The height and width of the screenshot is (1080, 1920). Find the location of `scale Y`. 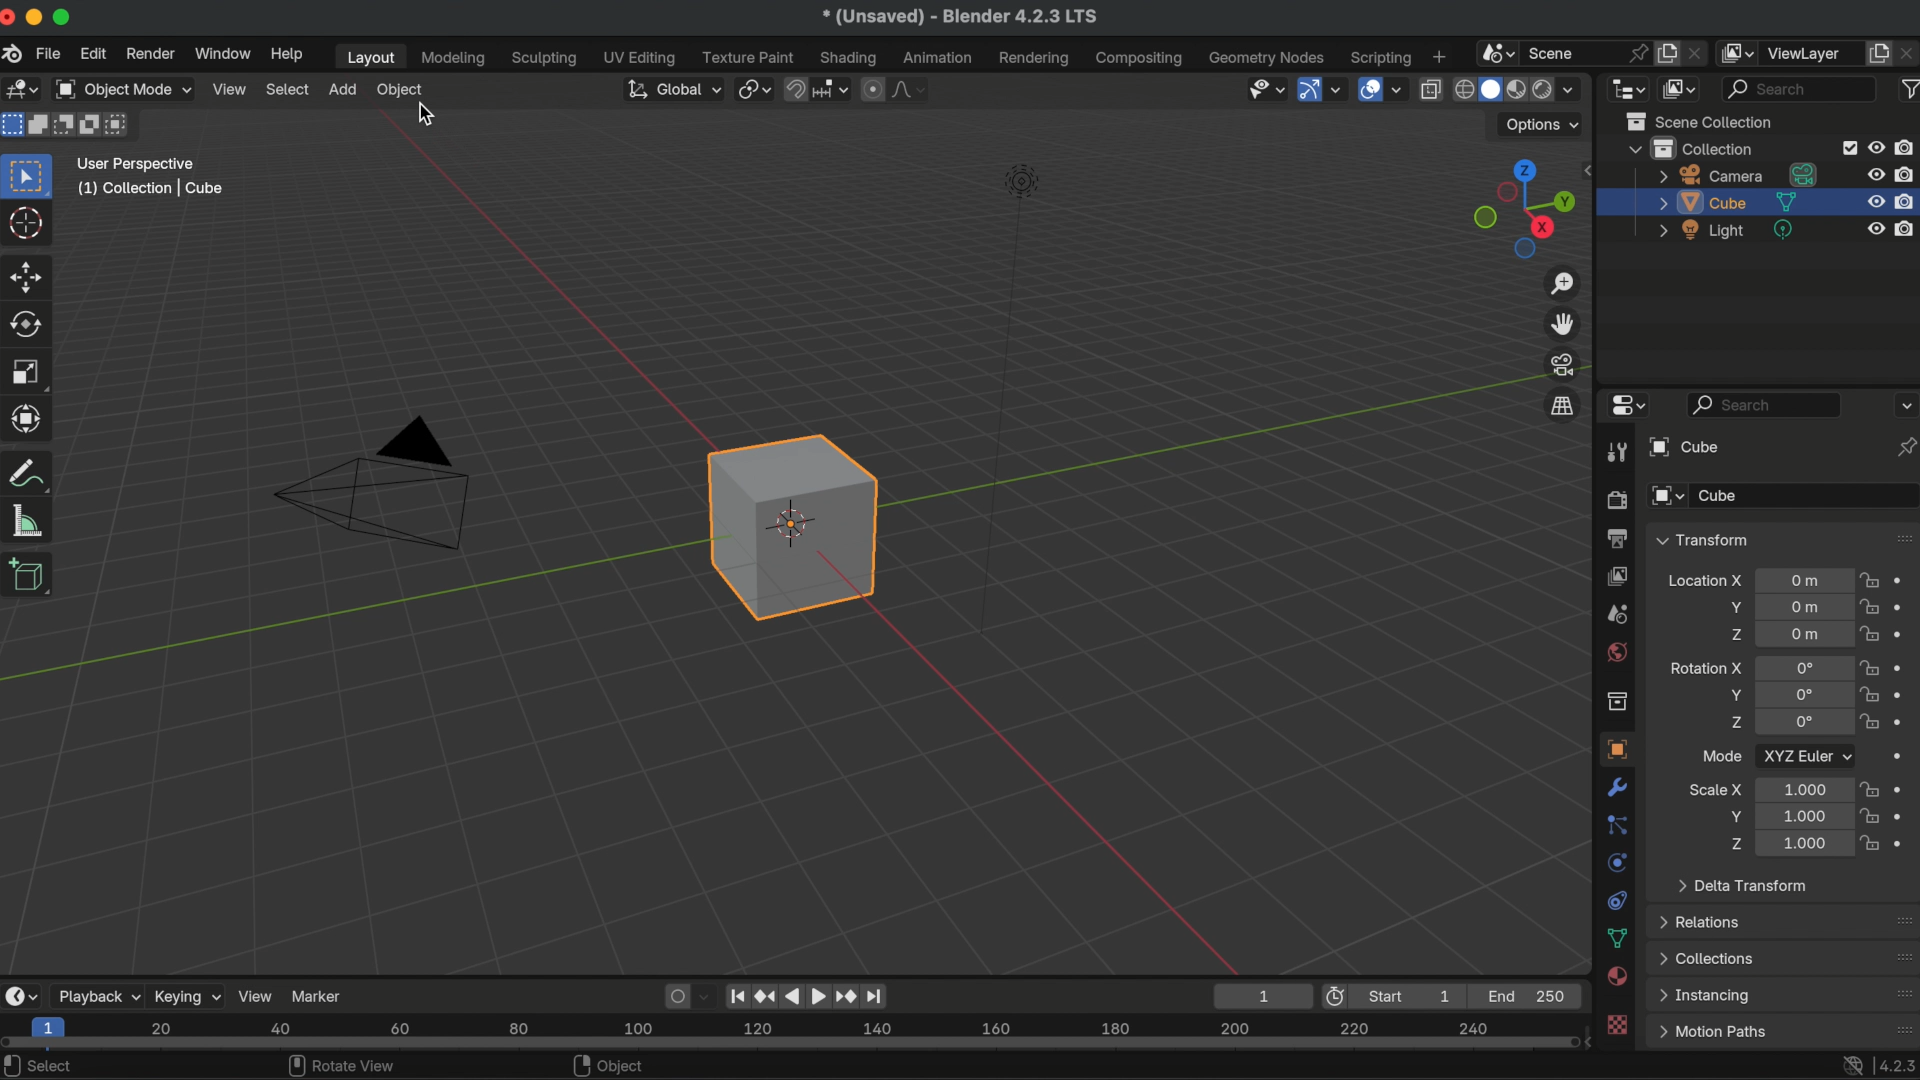

scale Y is located at coordinates (1730, 816).